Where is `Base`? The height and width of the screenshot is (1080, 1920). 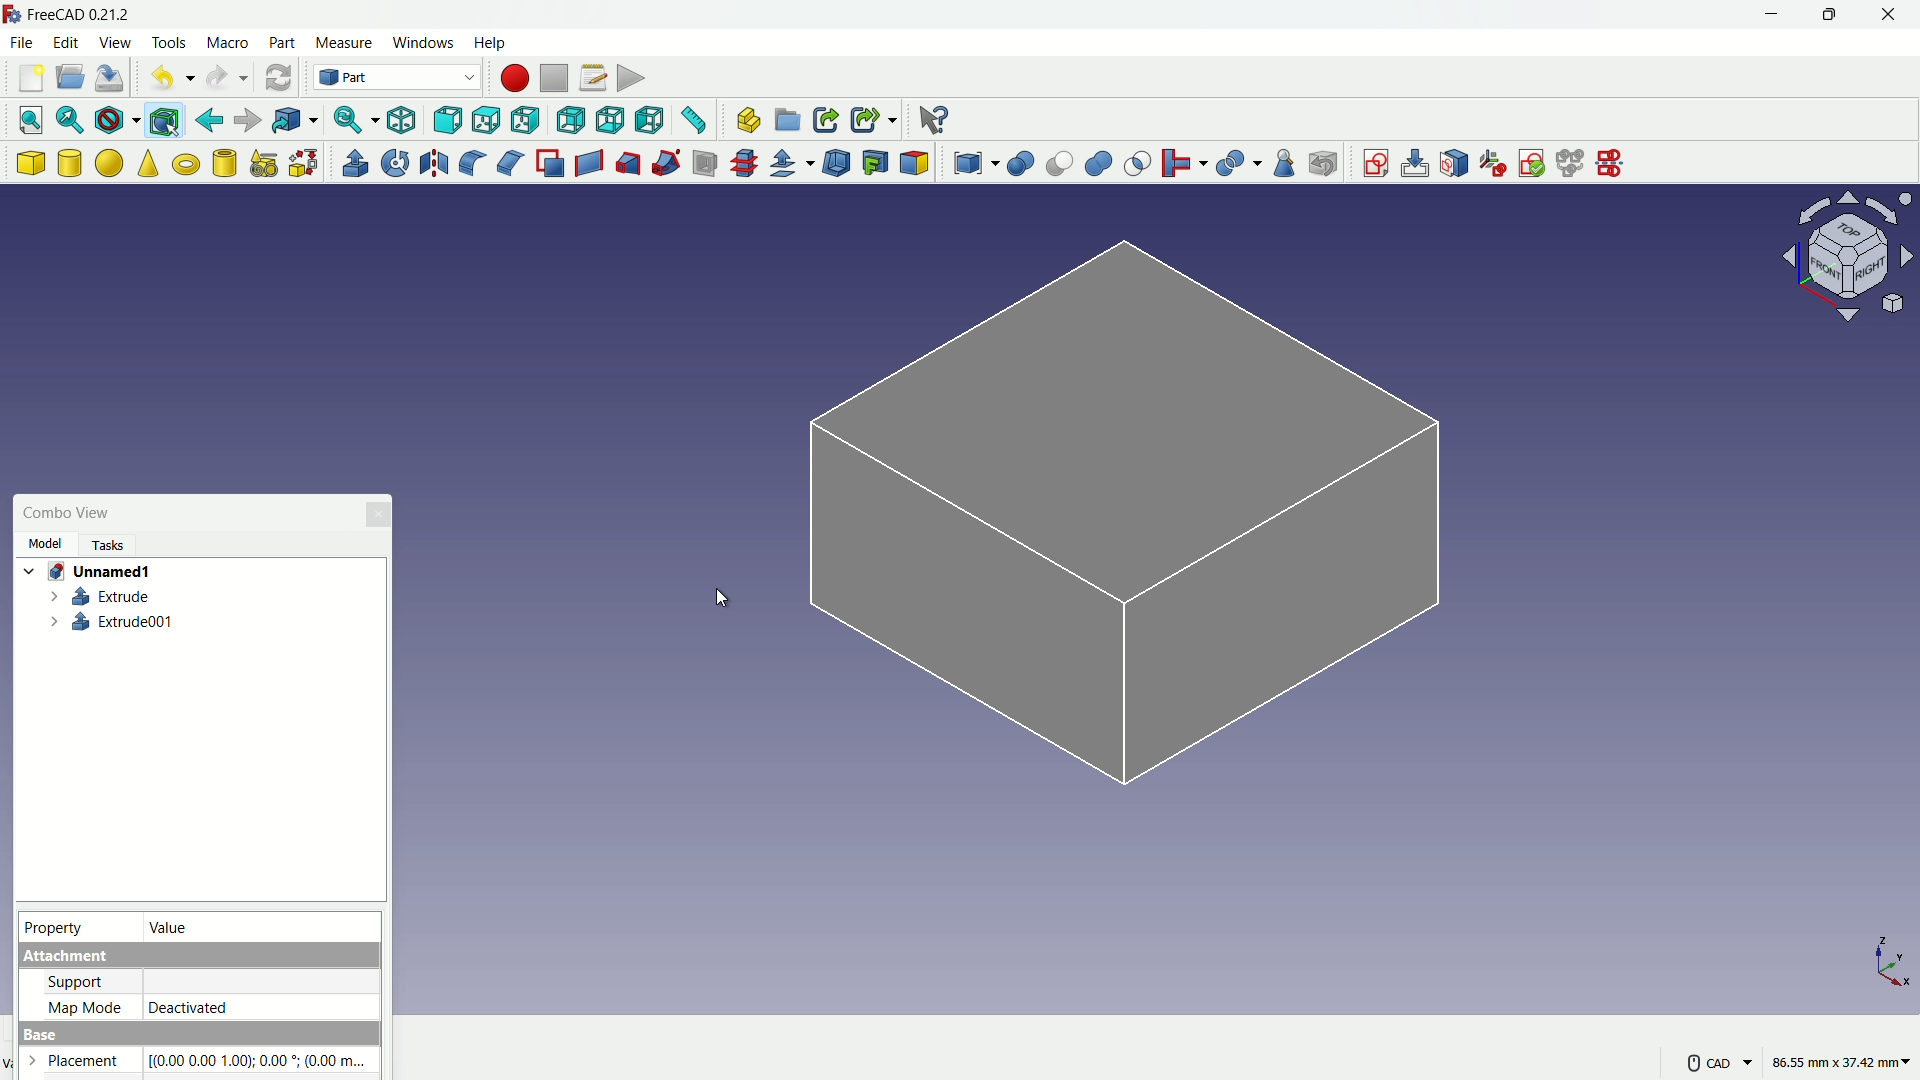
Base is located at coordinates (202, 1033).